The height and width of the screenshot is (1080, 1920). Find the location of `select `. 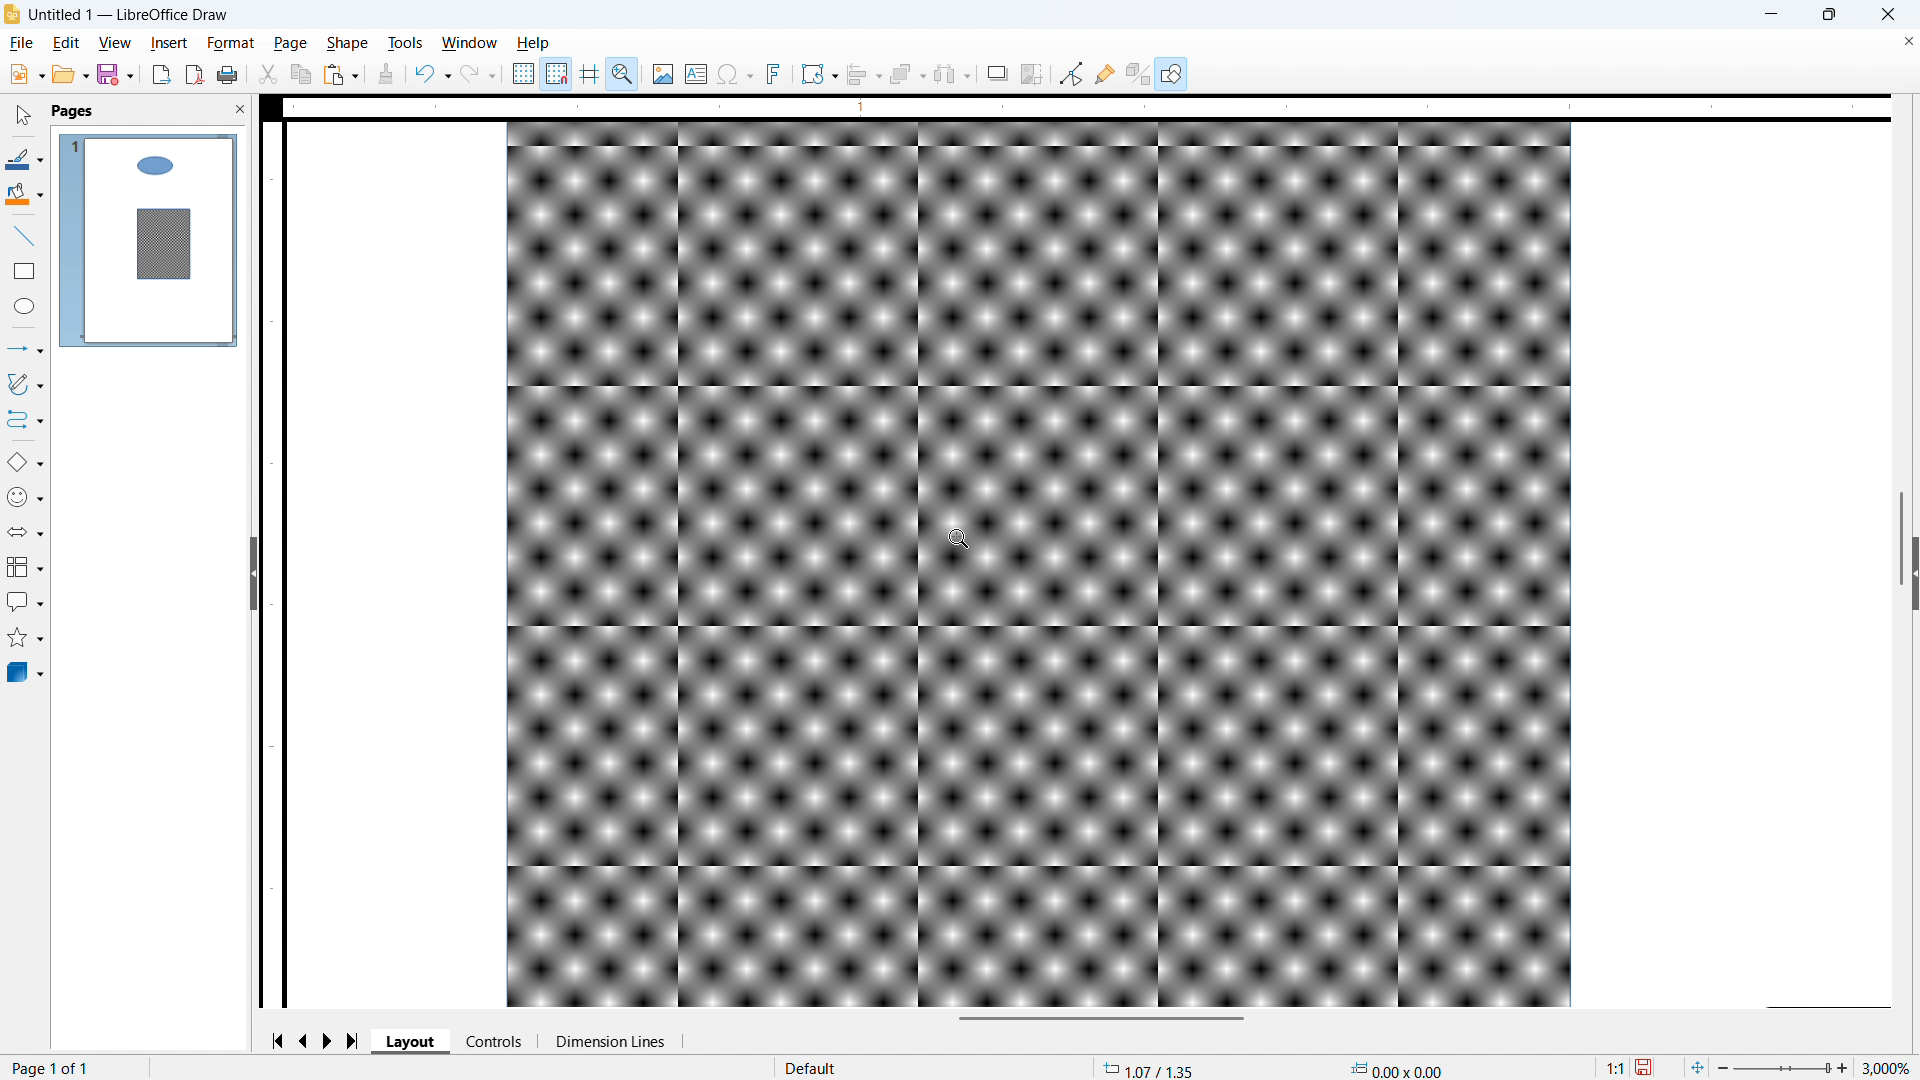

select  is located at coordinates (25, 116).